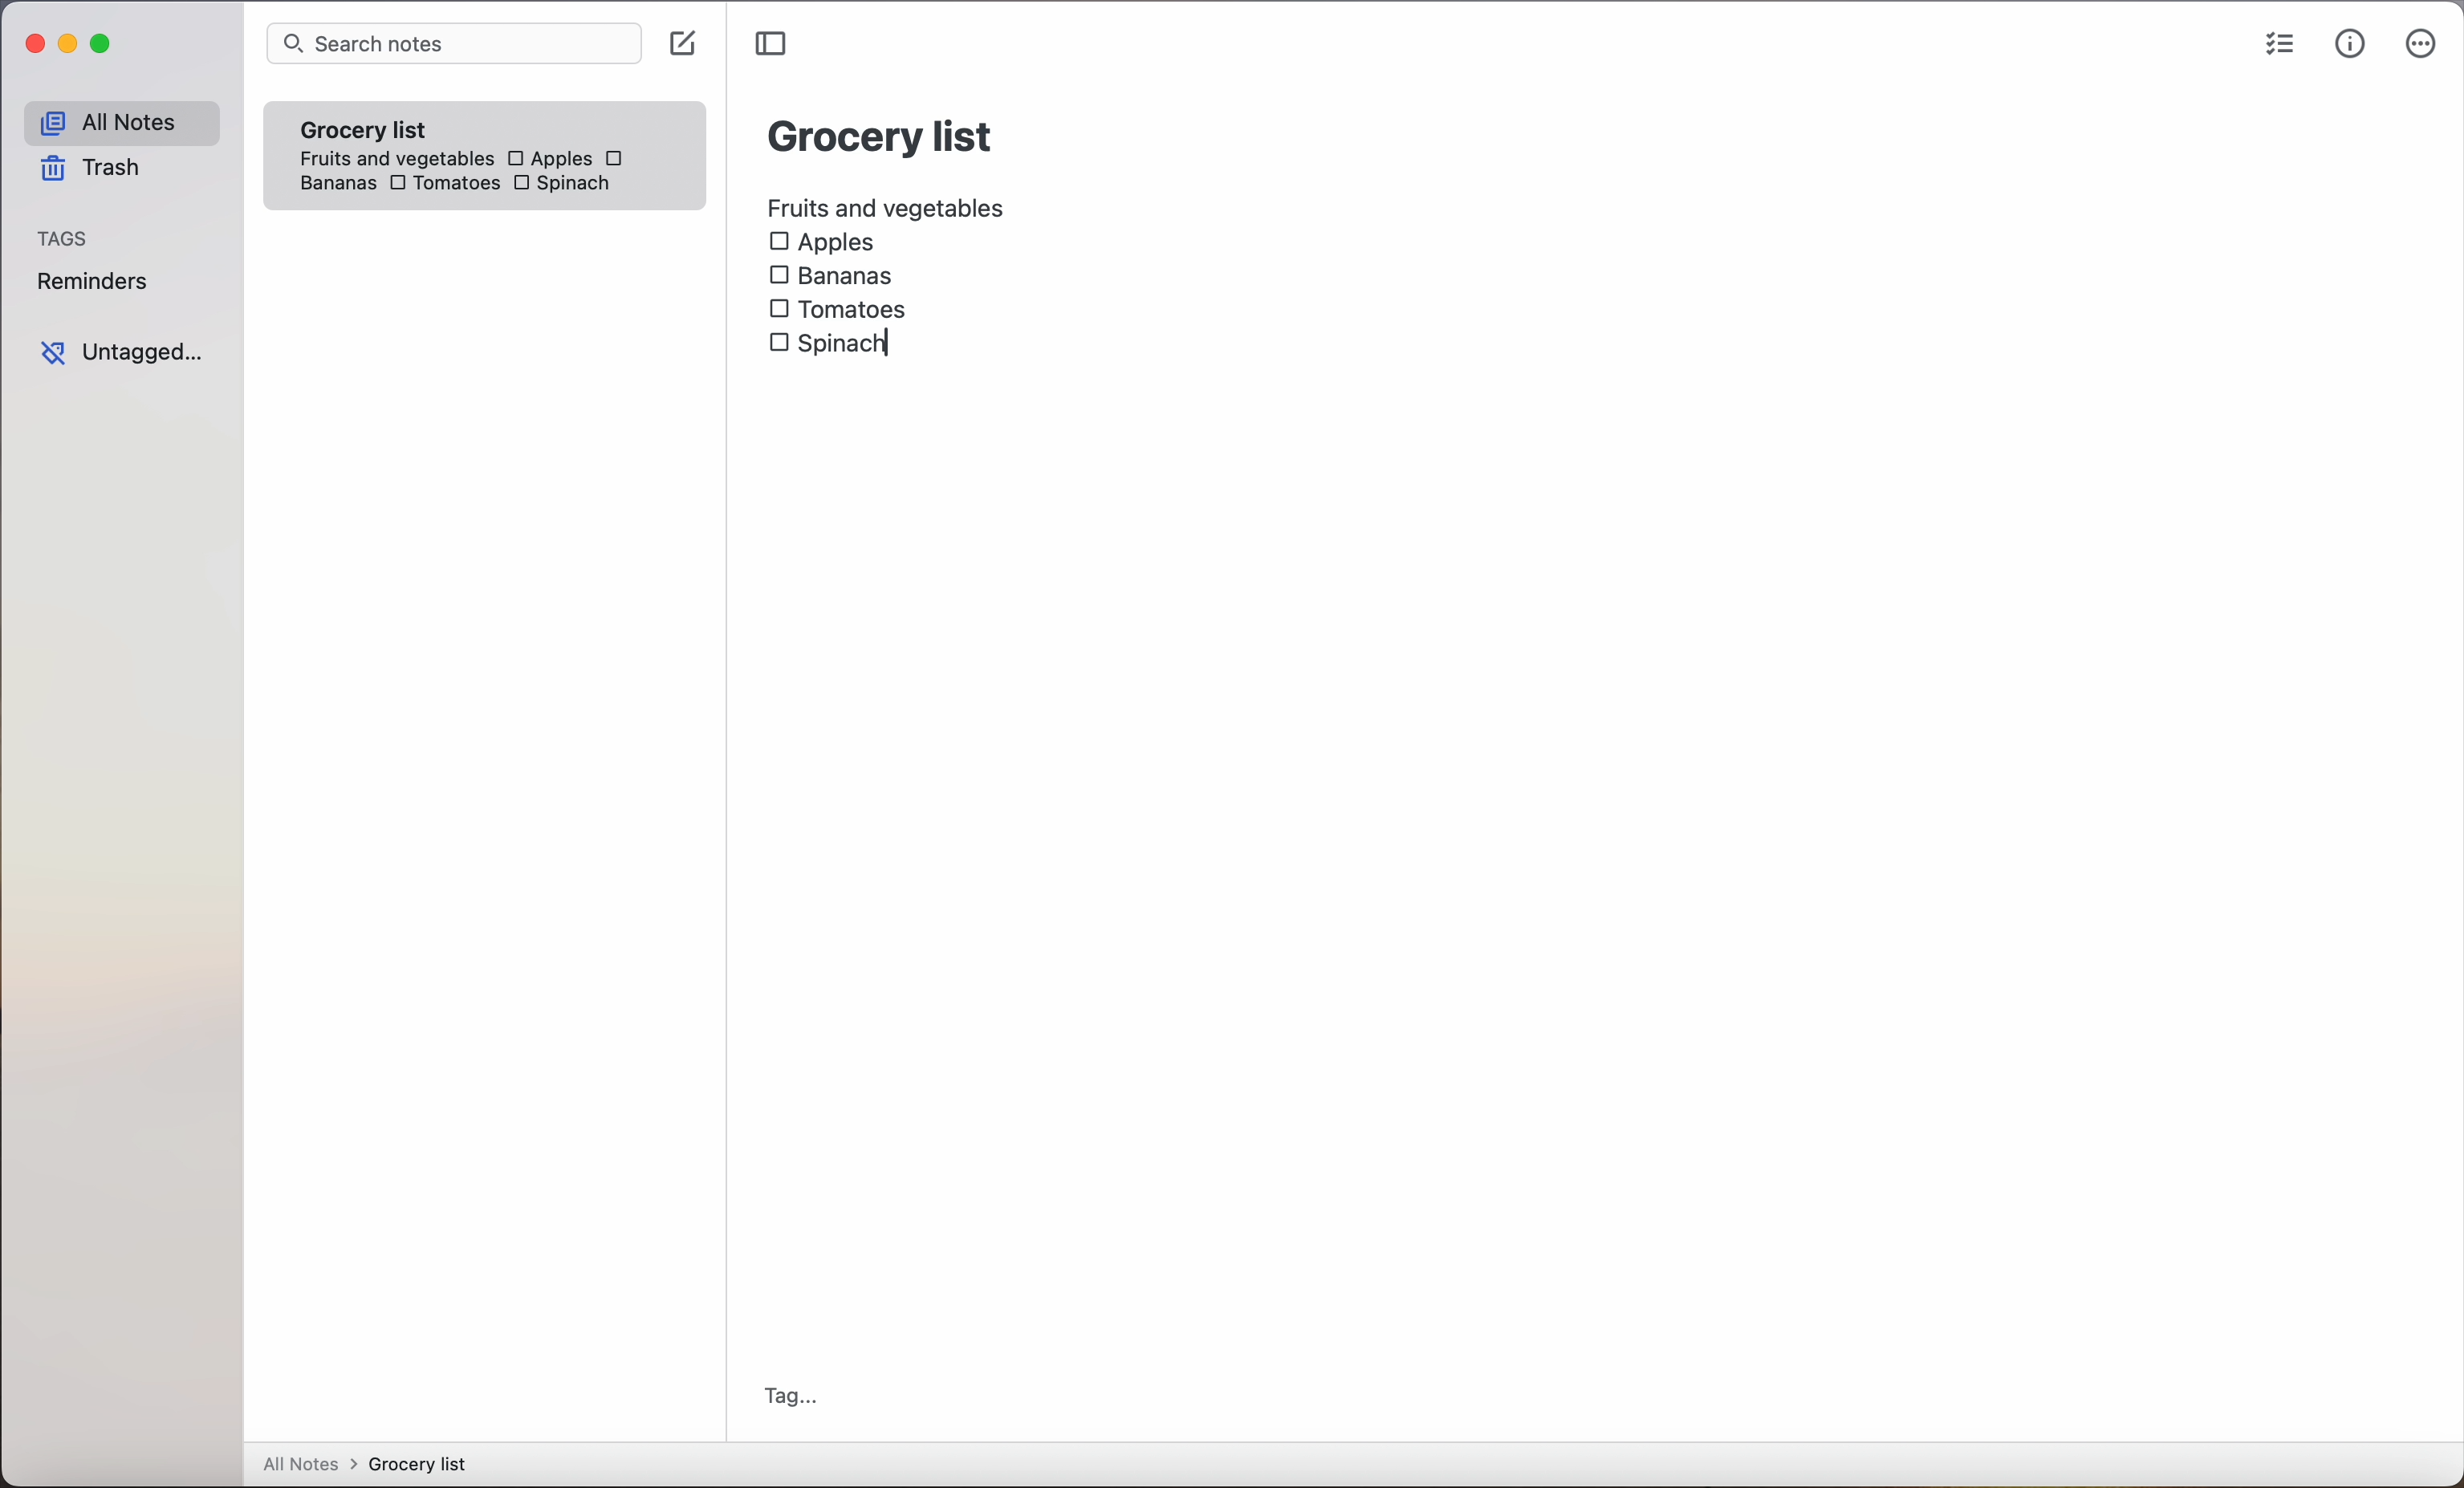  I want to click on search bar, so click(453, 45).